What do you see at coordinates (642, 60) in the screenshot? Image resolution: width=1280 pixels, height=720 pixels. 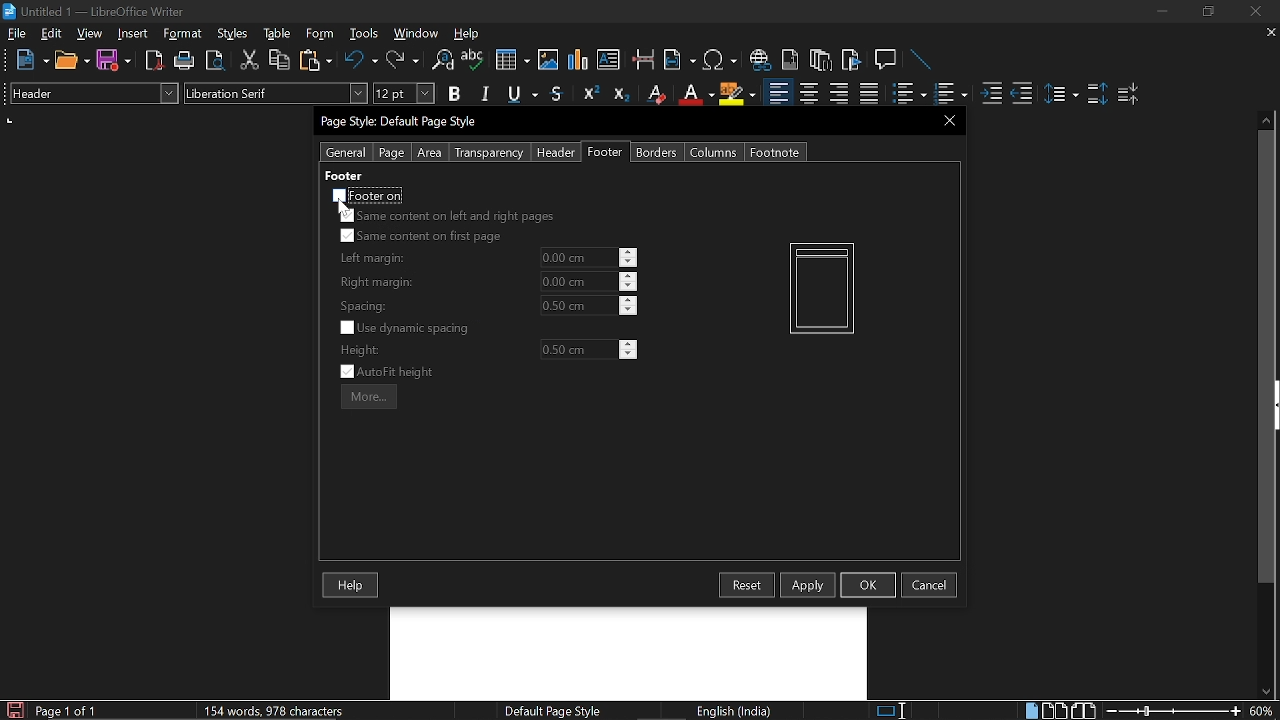 I see `Insert page break` at bounding box center [642, 60].